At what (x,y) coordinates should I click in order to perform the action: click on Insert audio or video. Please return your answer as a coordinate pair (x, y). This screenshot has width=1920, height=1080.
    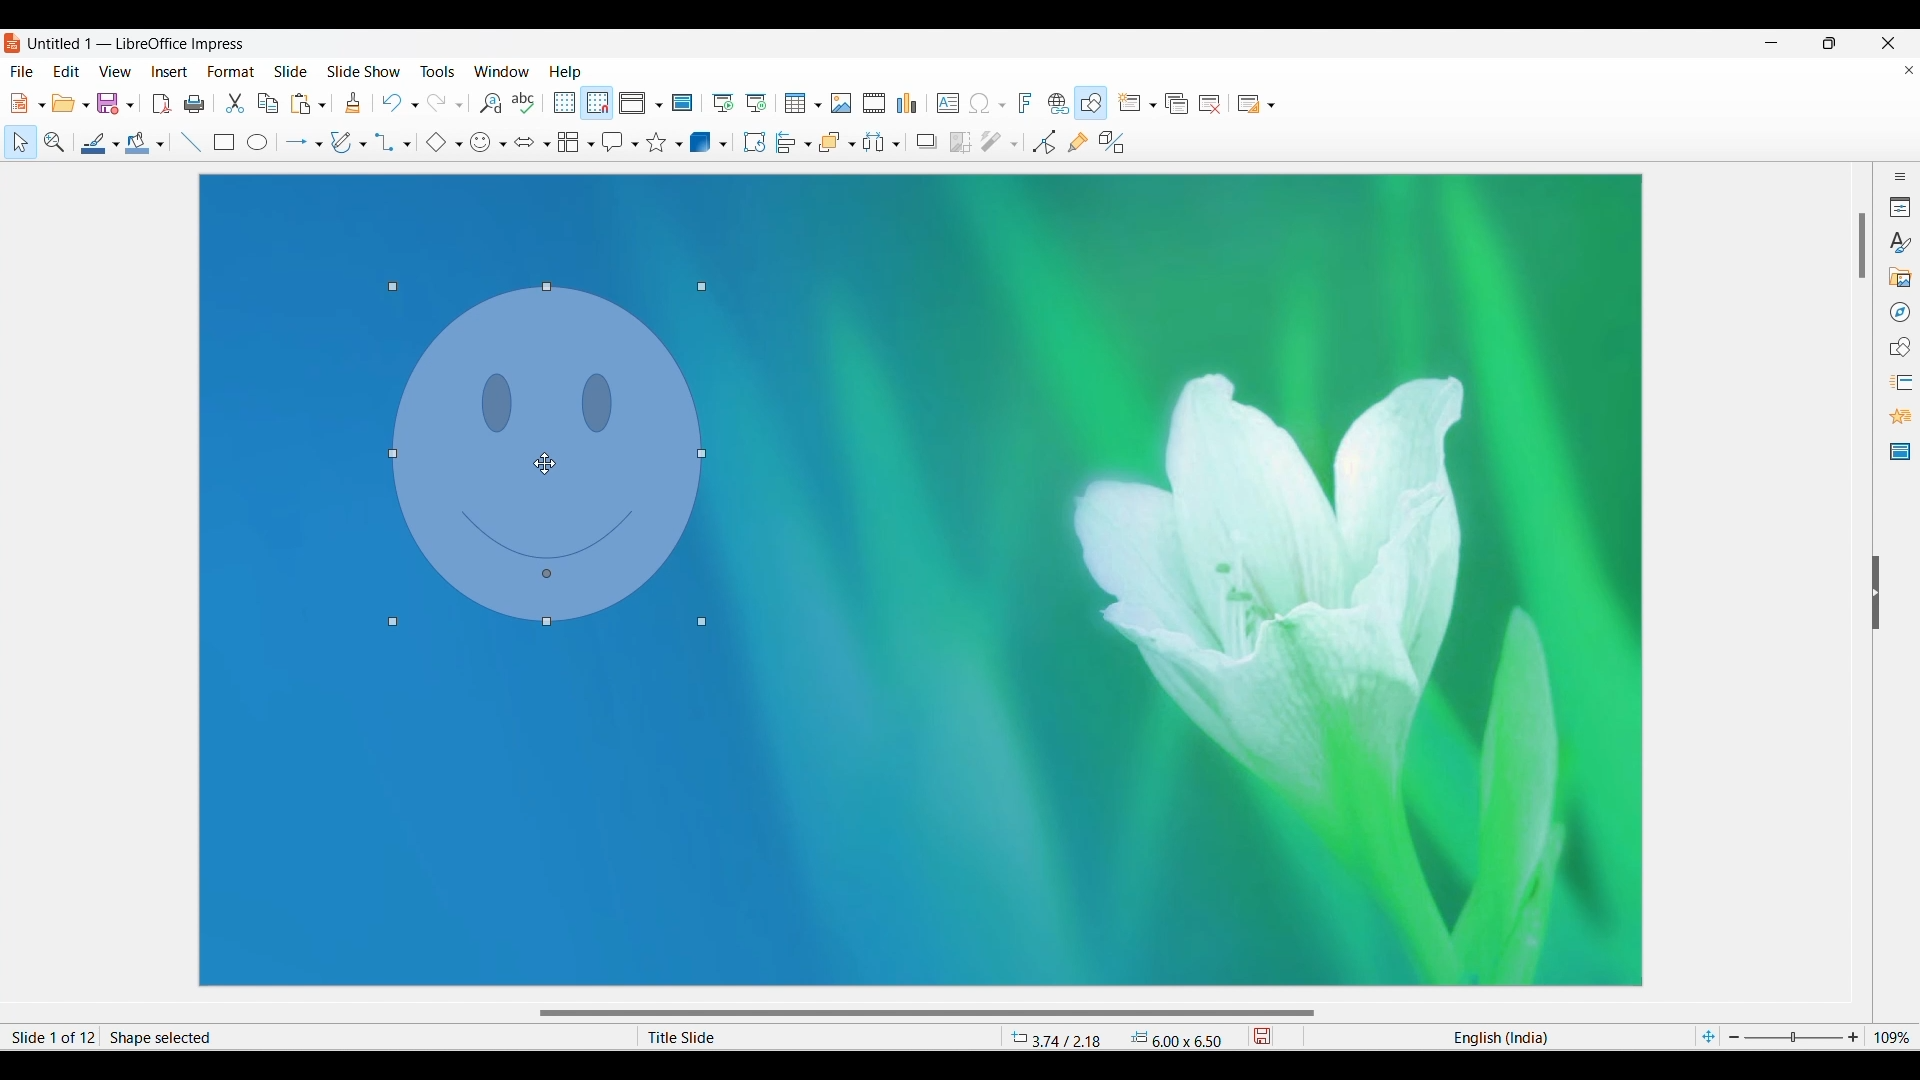
    Looking at the image, I should click on (875, 103).